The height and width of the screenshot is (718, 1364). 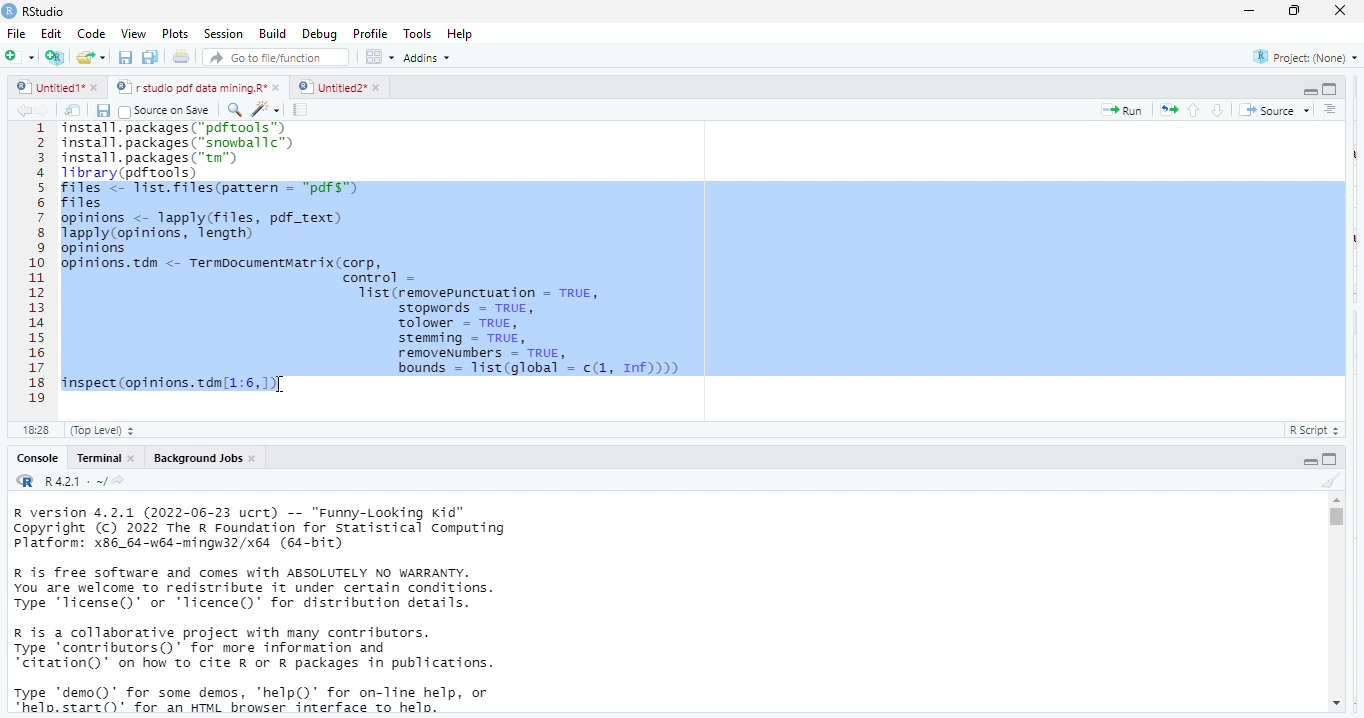 I want to click on scroll up, so click(x=1336, y=500).